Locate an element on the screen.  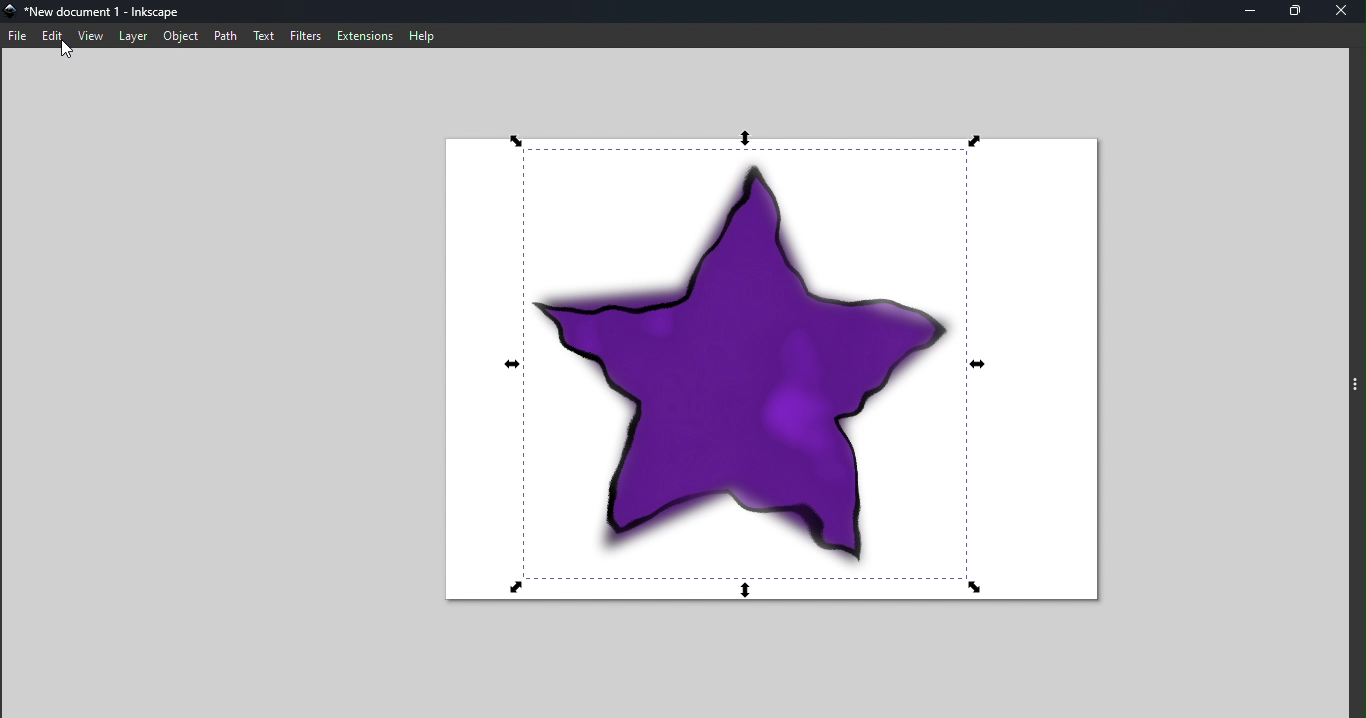
Minimize is located at coordinates (1248, 11).